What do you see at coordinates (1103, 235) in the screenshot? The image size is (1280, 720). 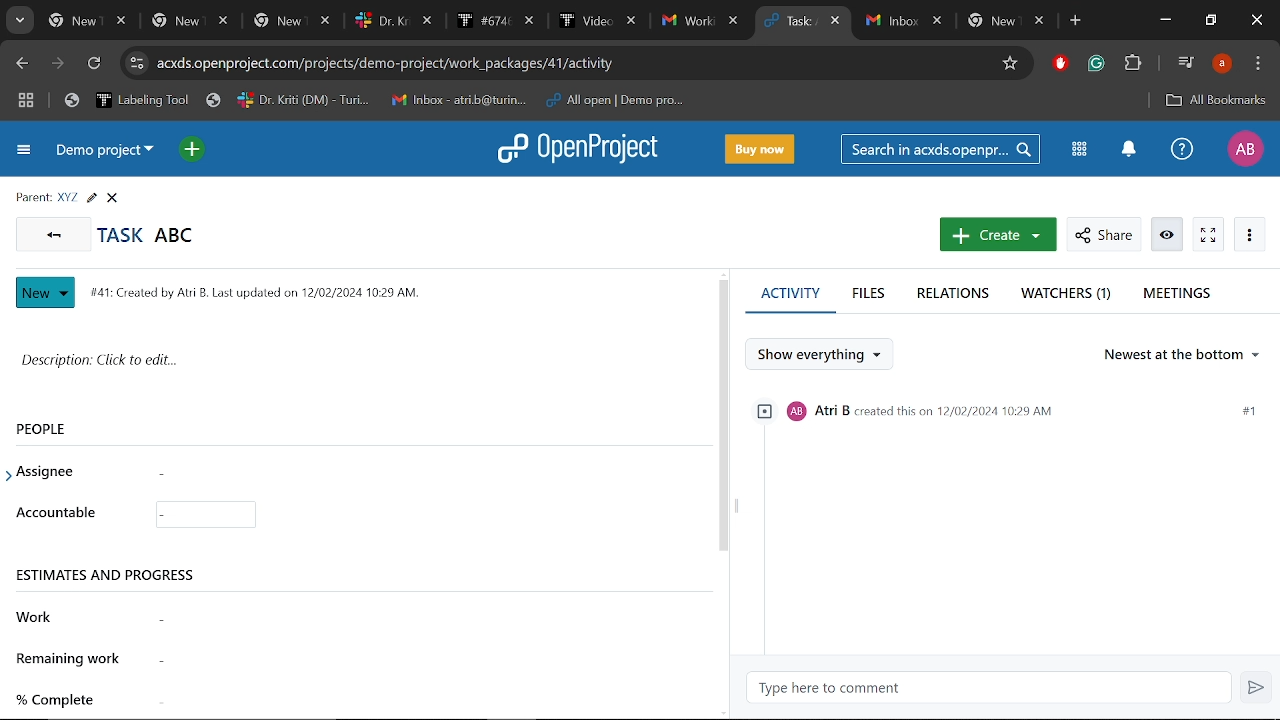 I see `Share` at bounding box center [1103, 235].